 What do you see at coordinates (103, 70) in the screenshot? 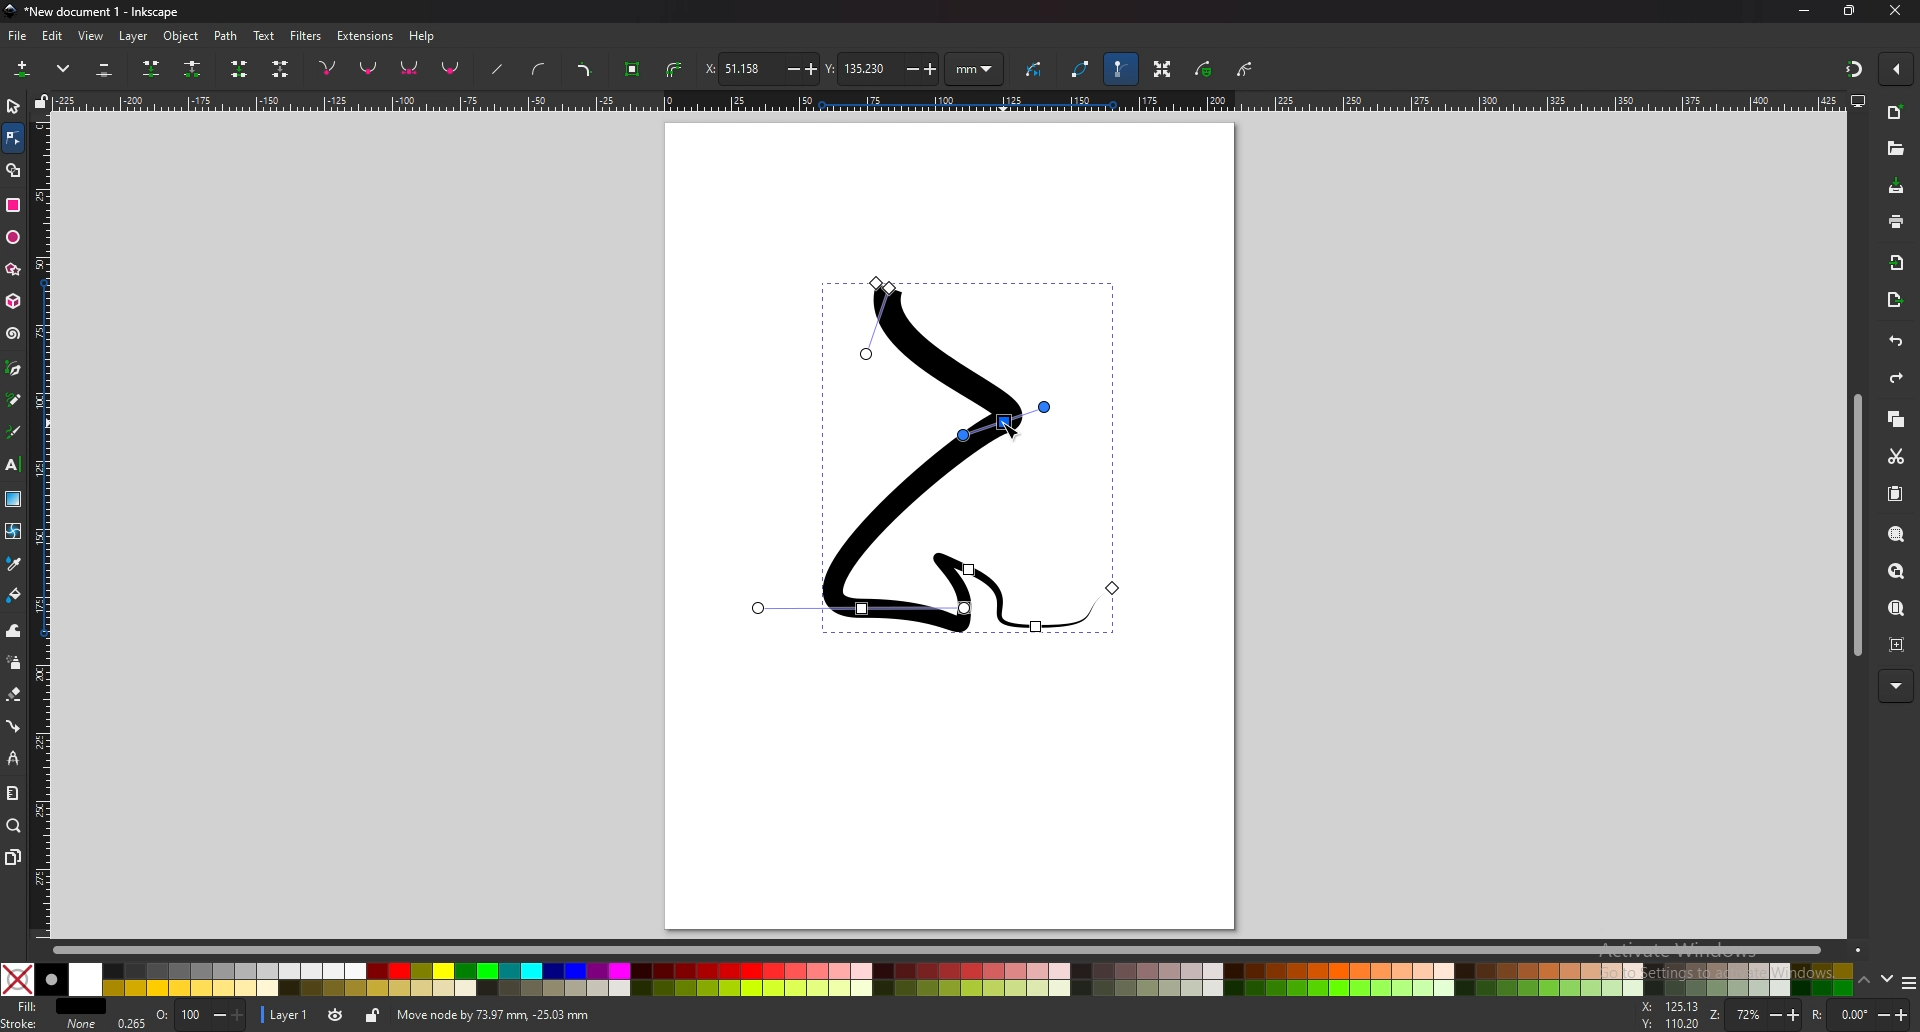
I see `delete selected nodes` at bounding box center [103, 70].